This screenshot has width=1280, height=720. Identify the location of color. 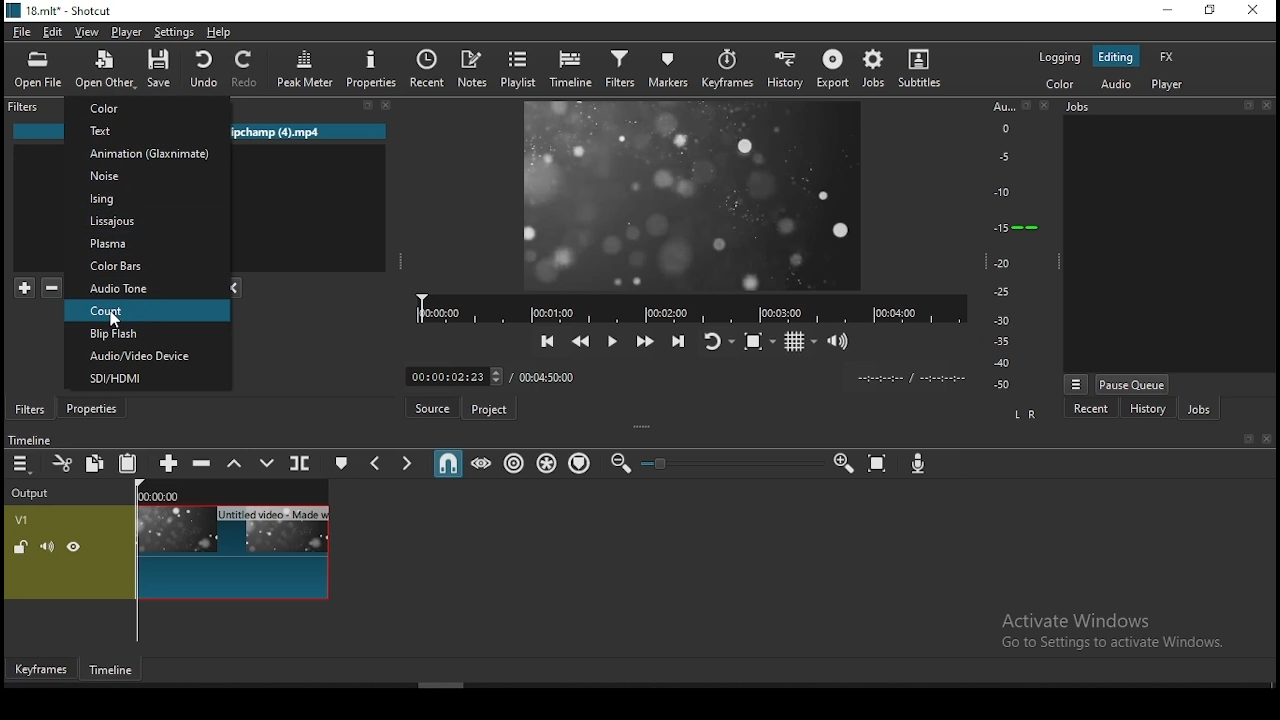
(148, 109).